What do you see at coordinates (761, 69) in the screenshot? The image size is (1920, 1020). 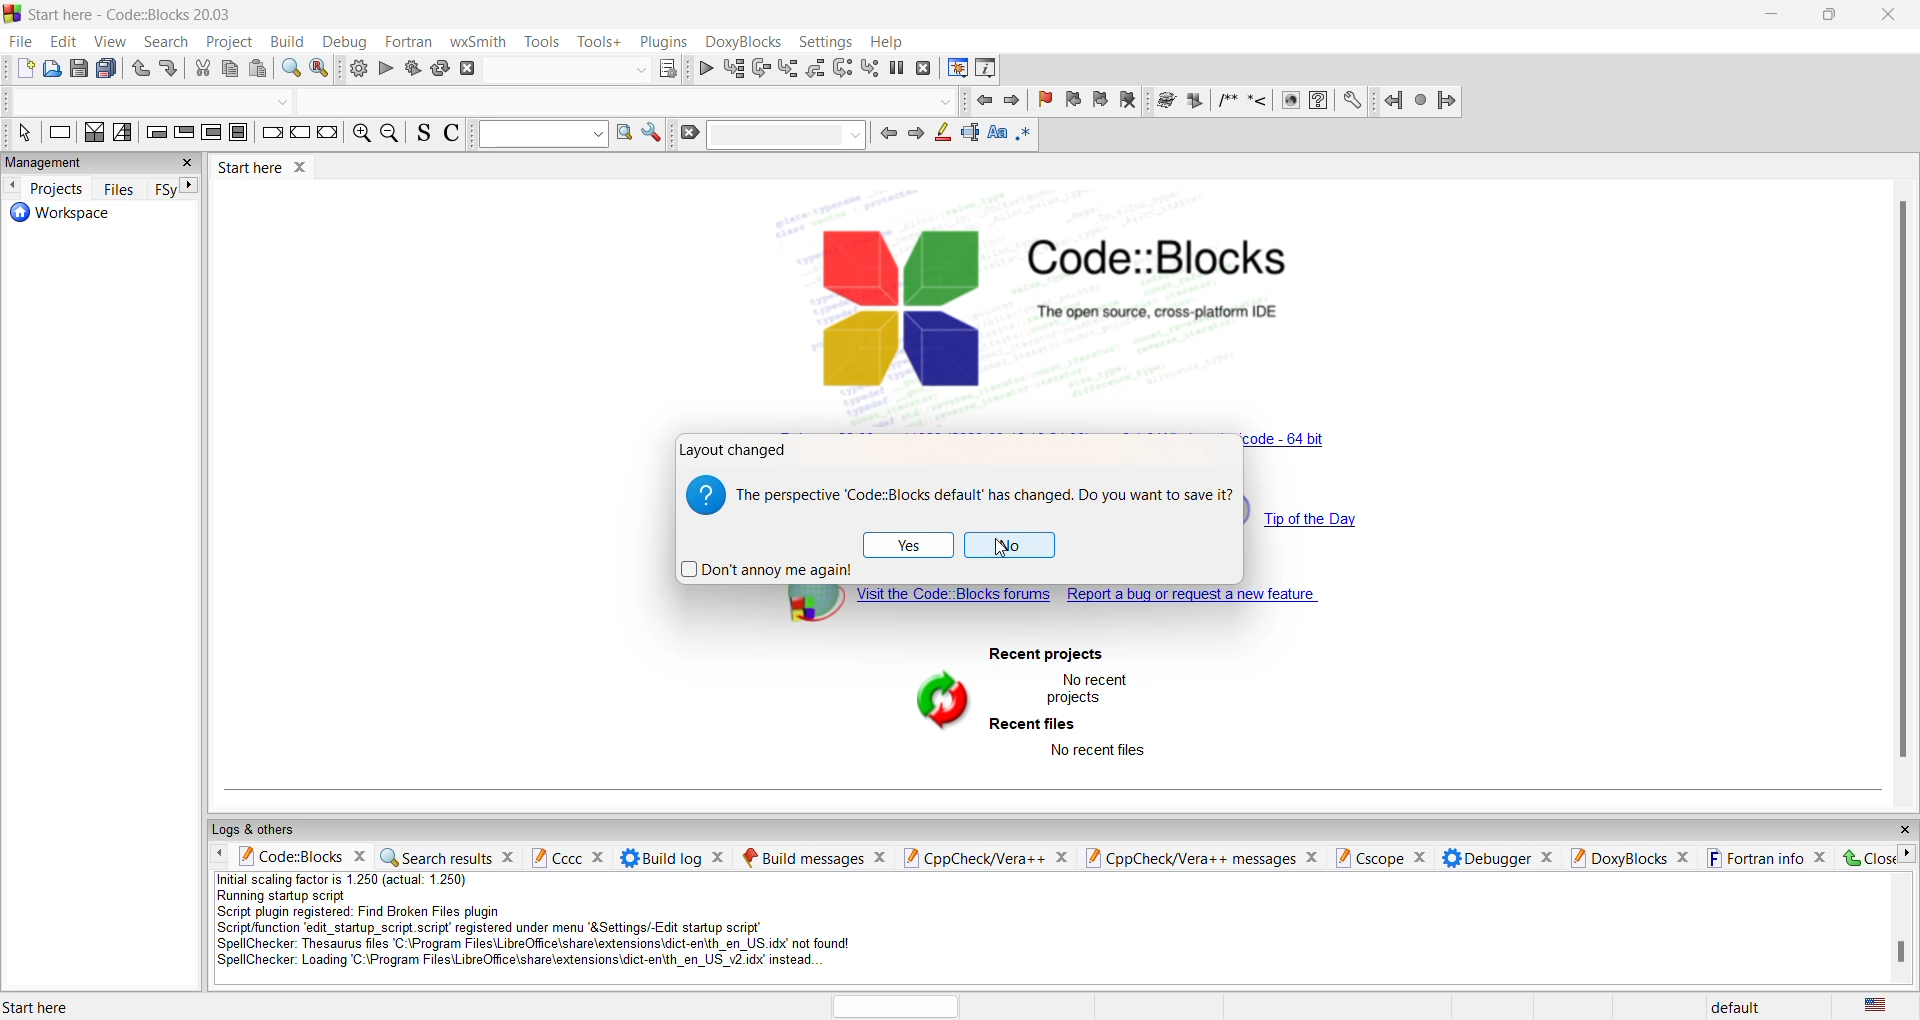 I see `next line` at bounding box center [761, 69].